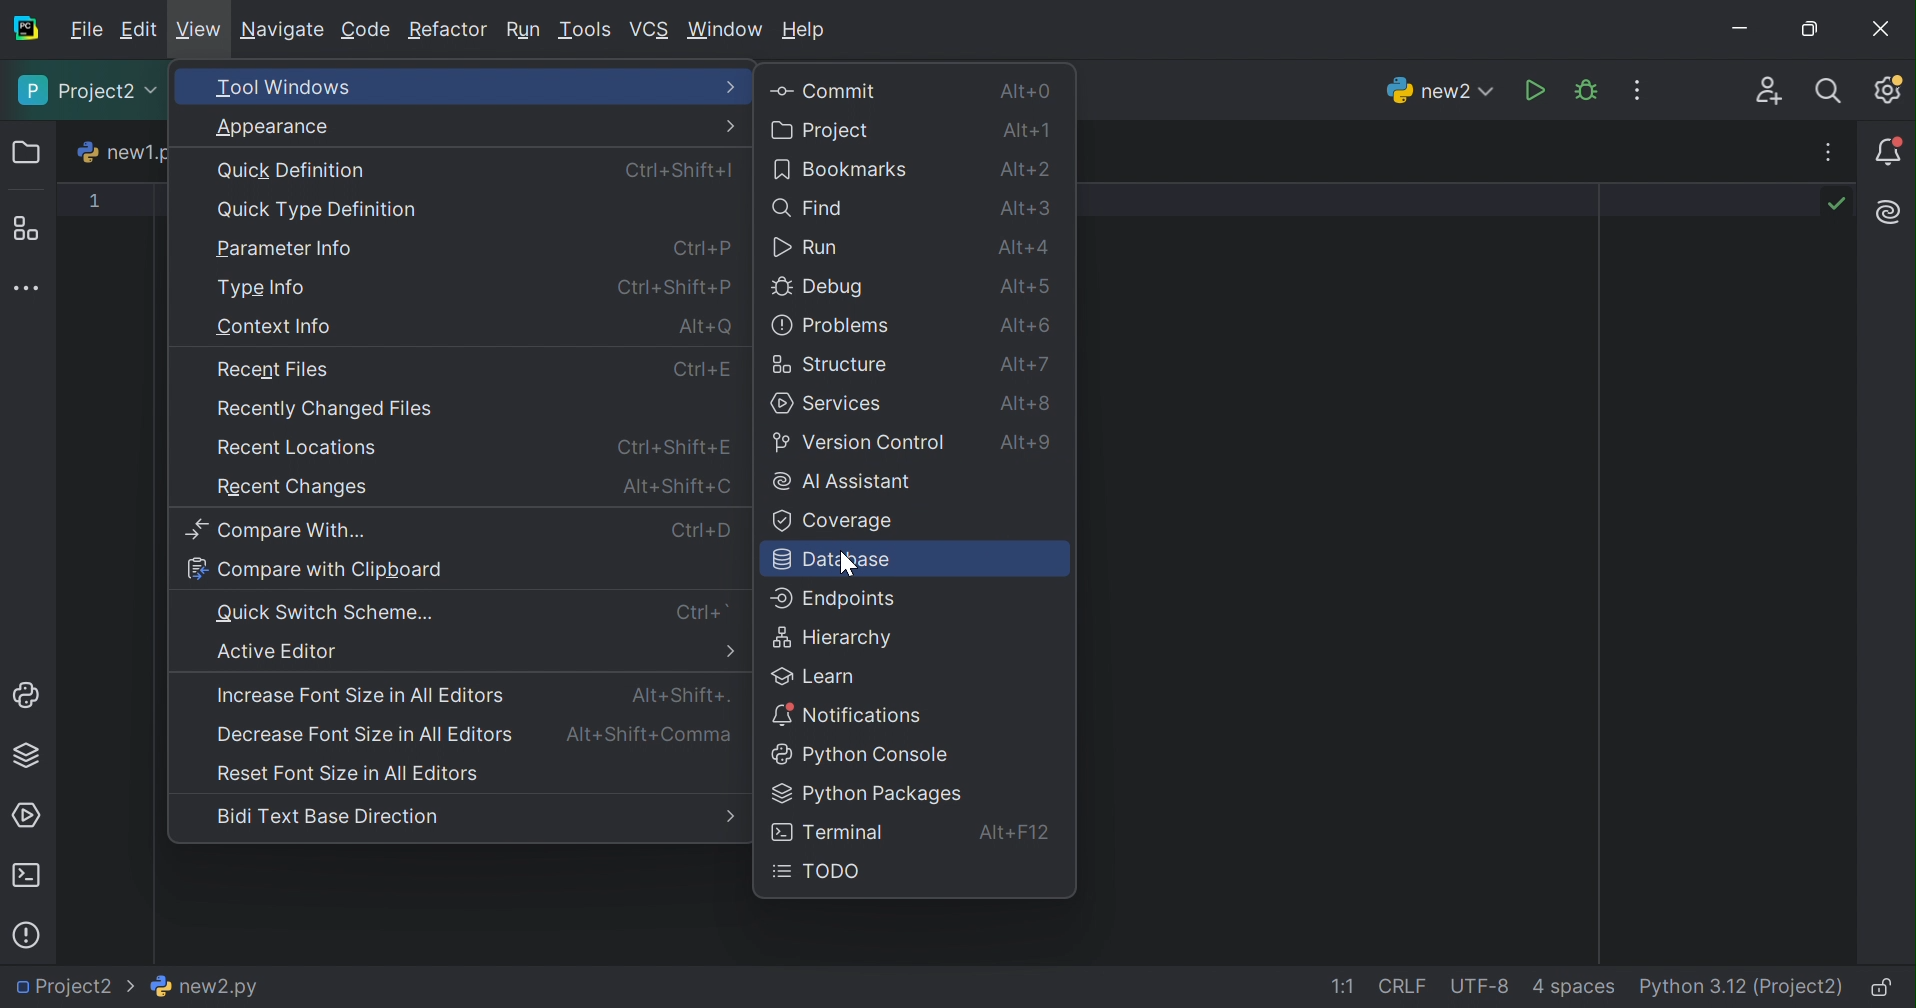 This screenshot has height=1008, width=1916. I want to click on , so click(832, 325).